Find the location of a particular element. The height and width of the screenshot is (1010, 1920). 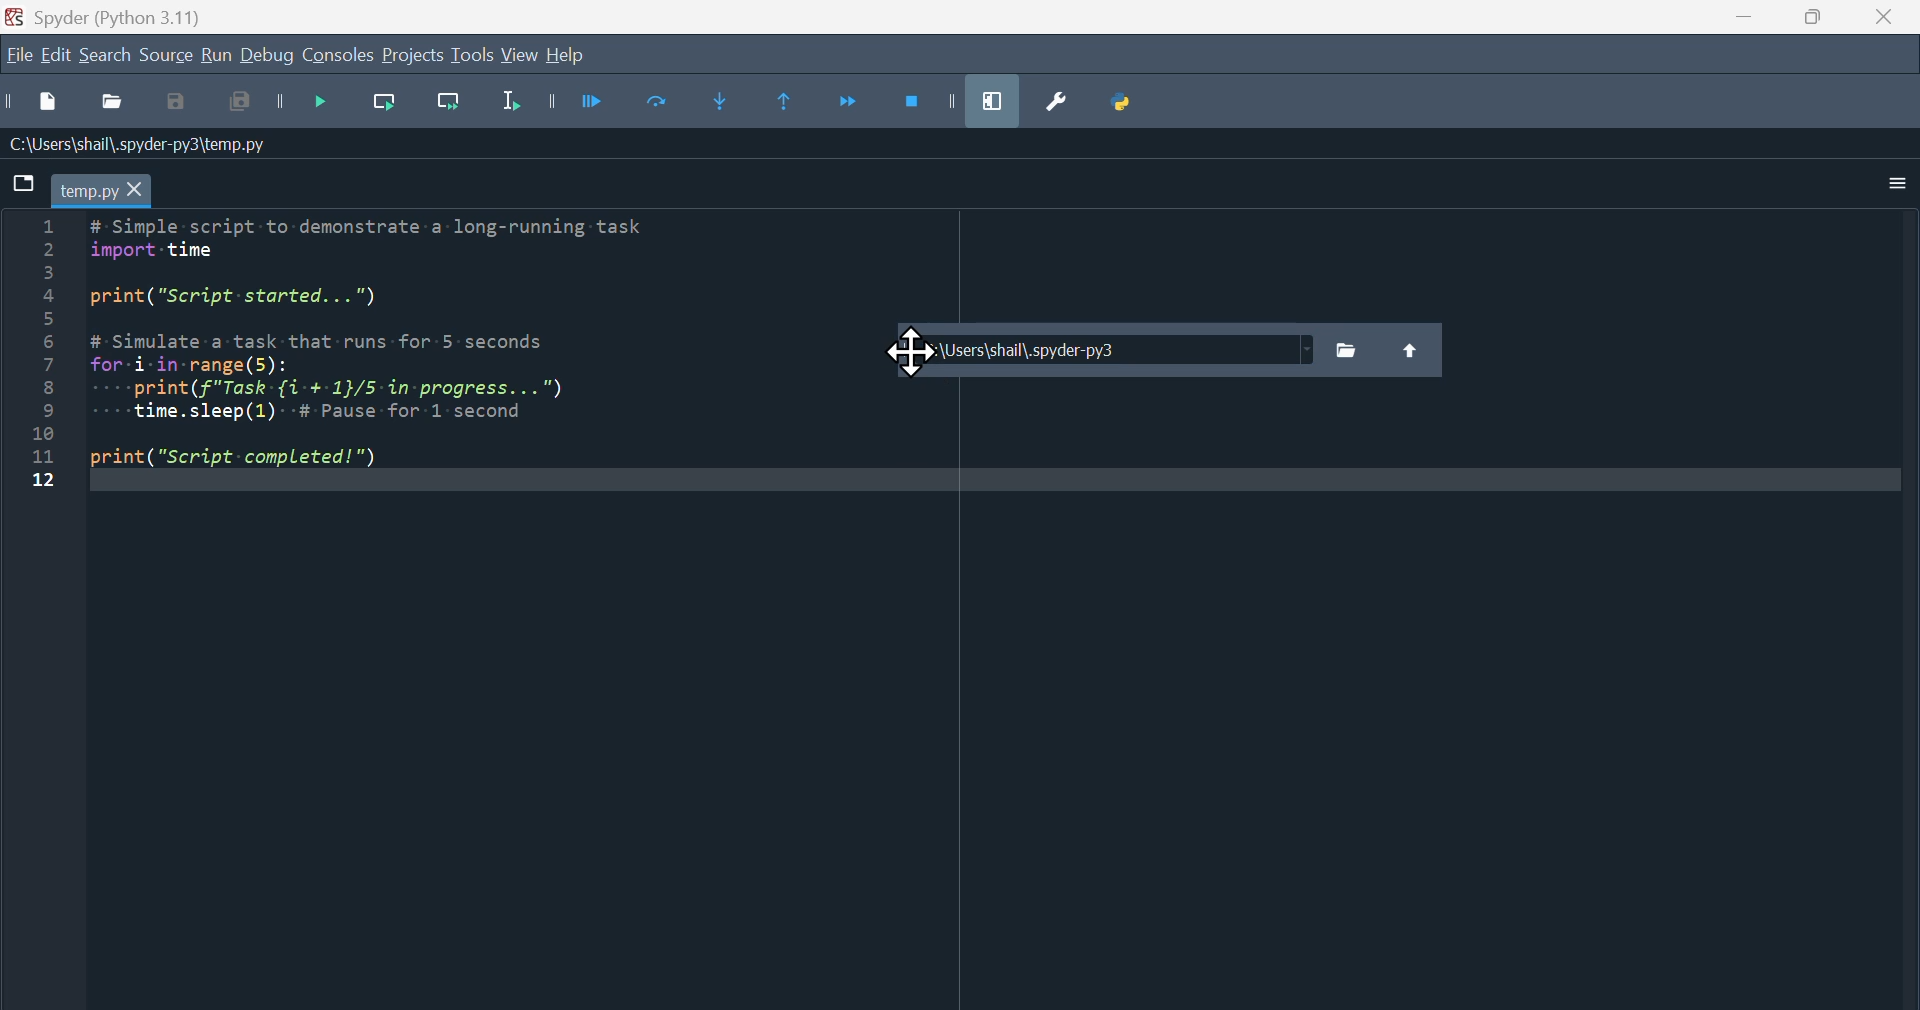

New file is located at coordinates (35, 108).